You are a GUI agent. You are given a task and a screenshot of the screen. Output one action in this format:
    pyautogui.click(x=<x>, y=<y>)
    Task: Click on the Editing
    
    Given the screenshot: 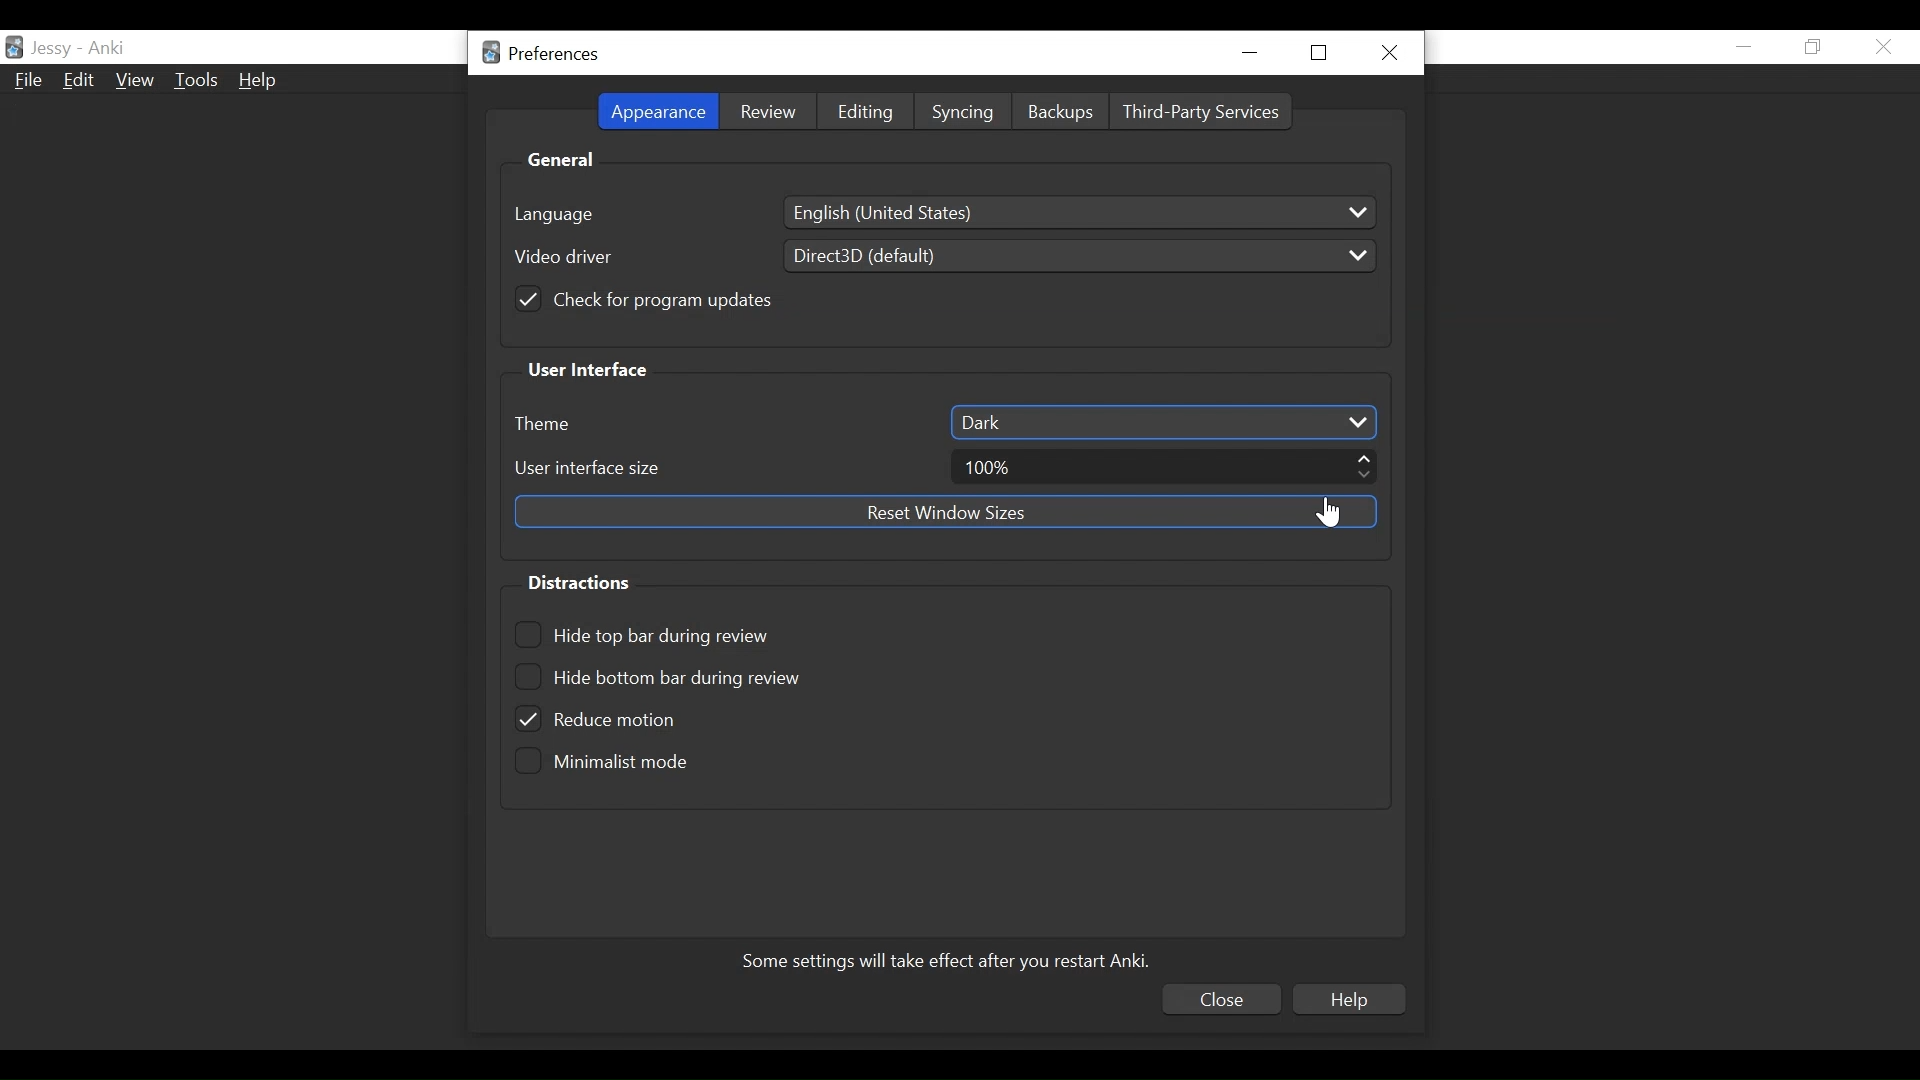 What is the action you would take?
    pyautogui.click(x=866, y=114)
    